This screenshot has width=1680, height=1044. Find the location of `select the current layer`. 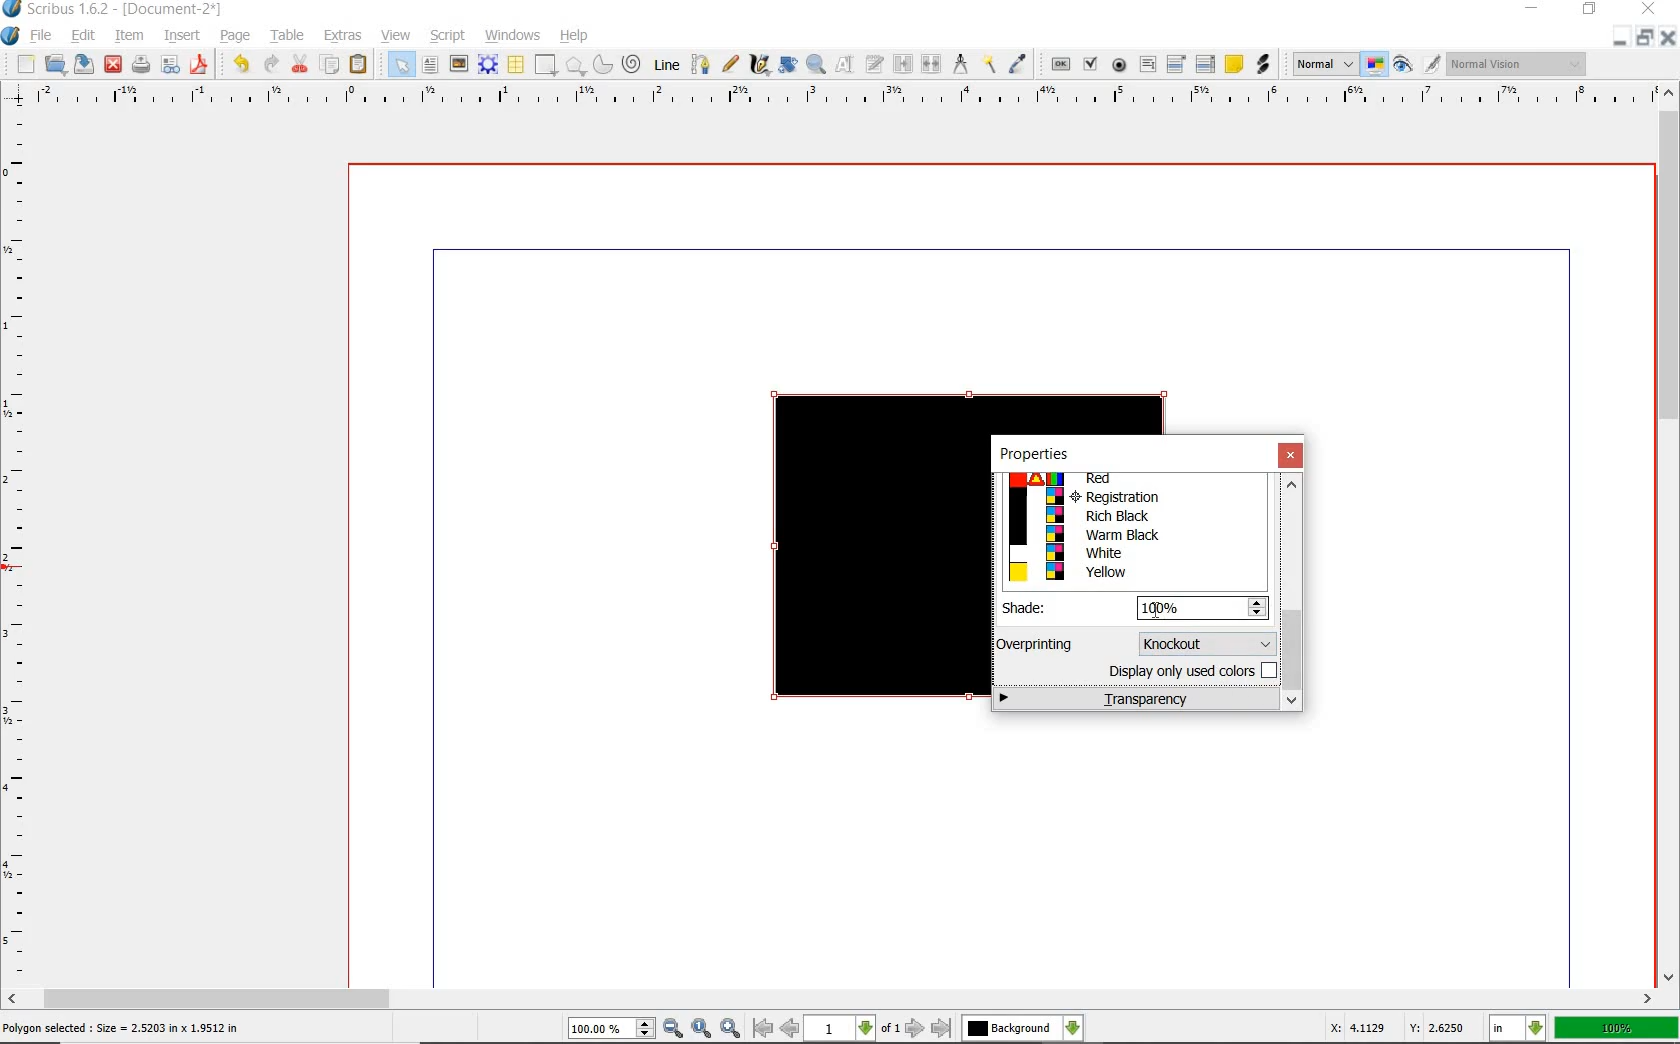

select the current layer is located at coordinates (1023, 1028).